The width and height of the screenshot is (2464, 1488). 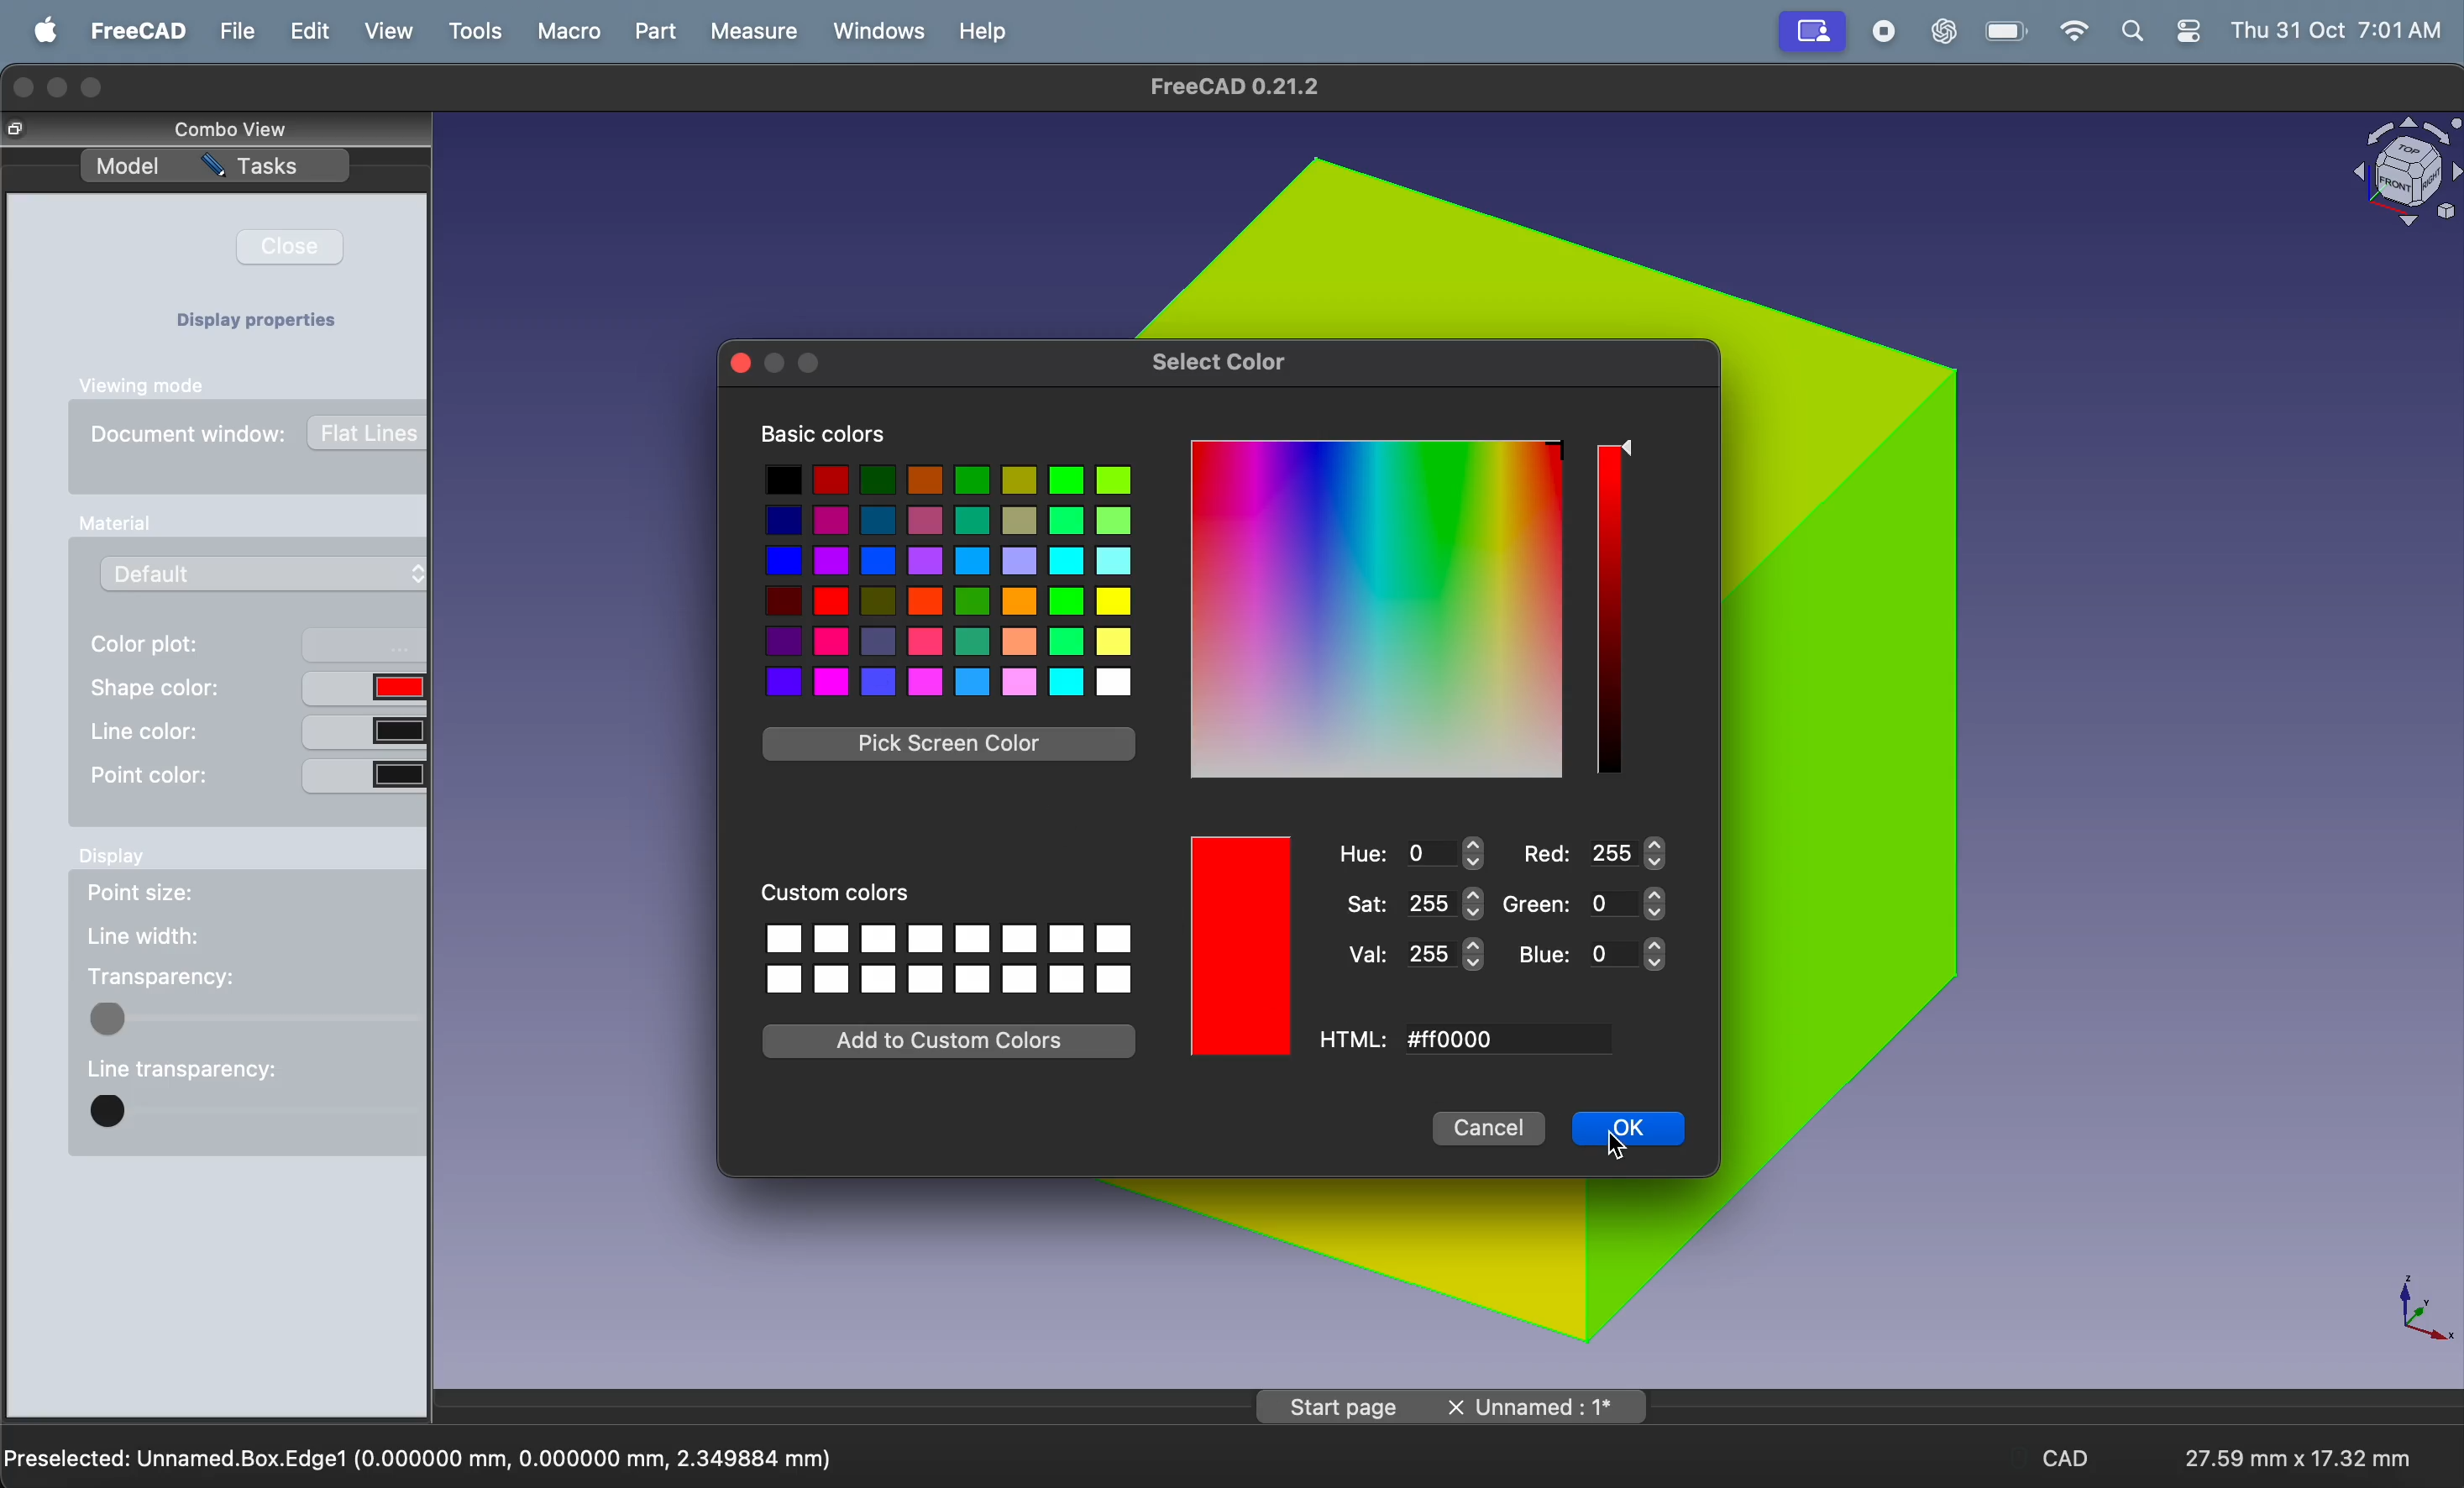 What do you see at coordinates (1225, 362) in the screenshot?
I see `select color` at bounding box center [1225, 362].